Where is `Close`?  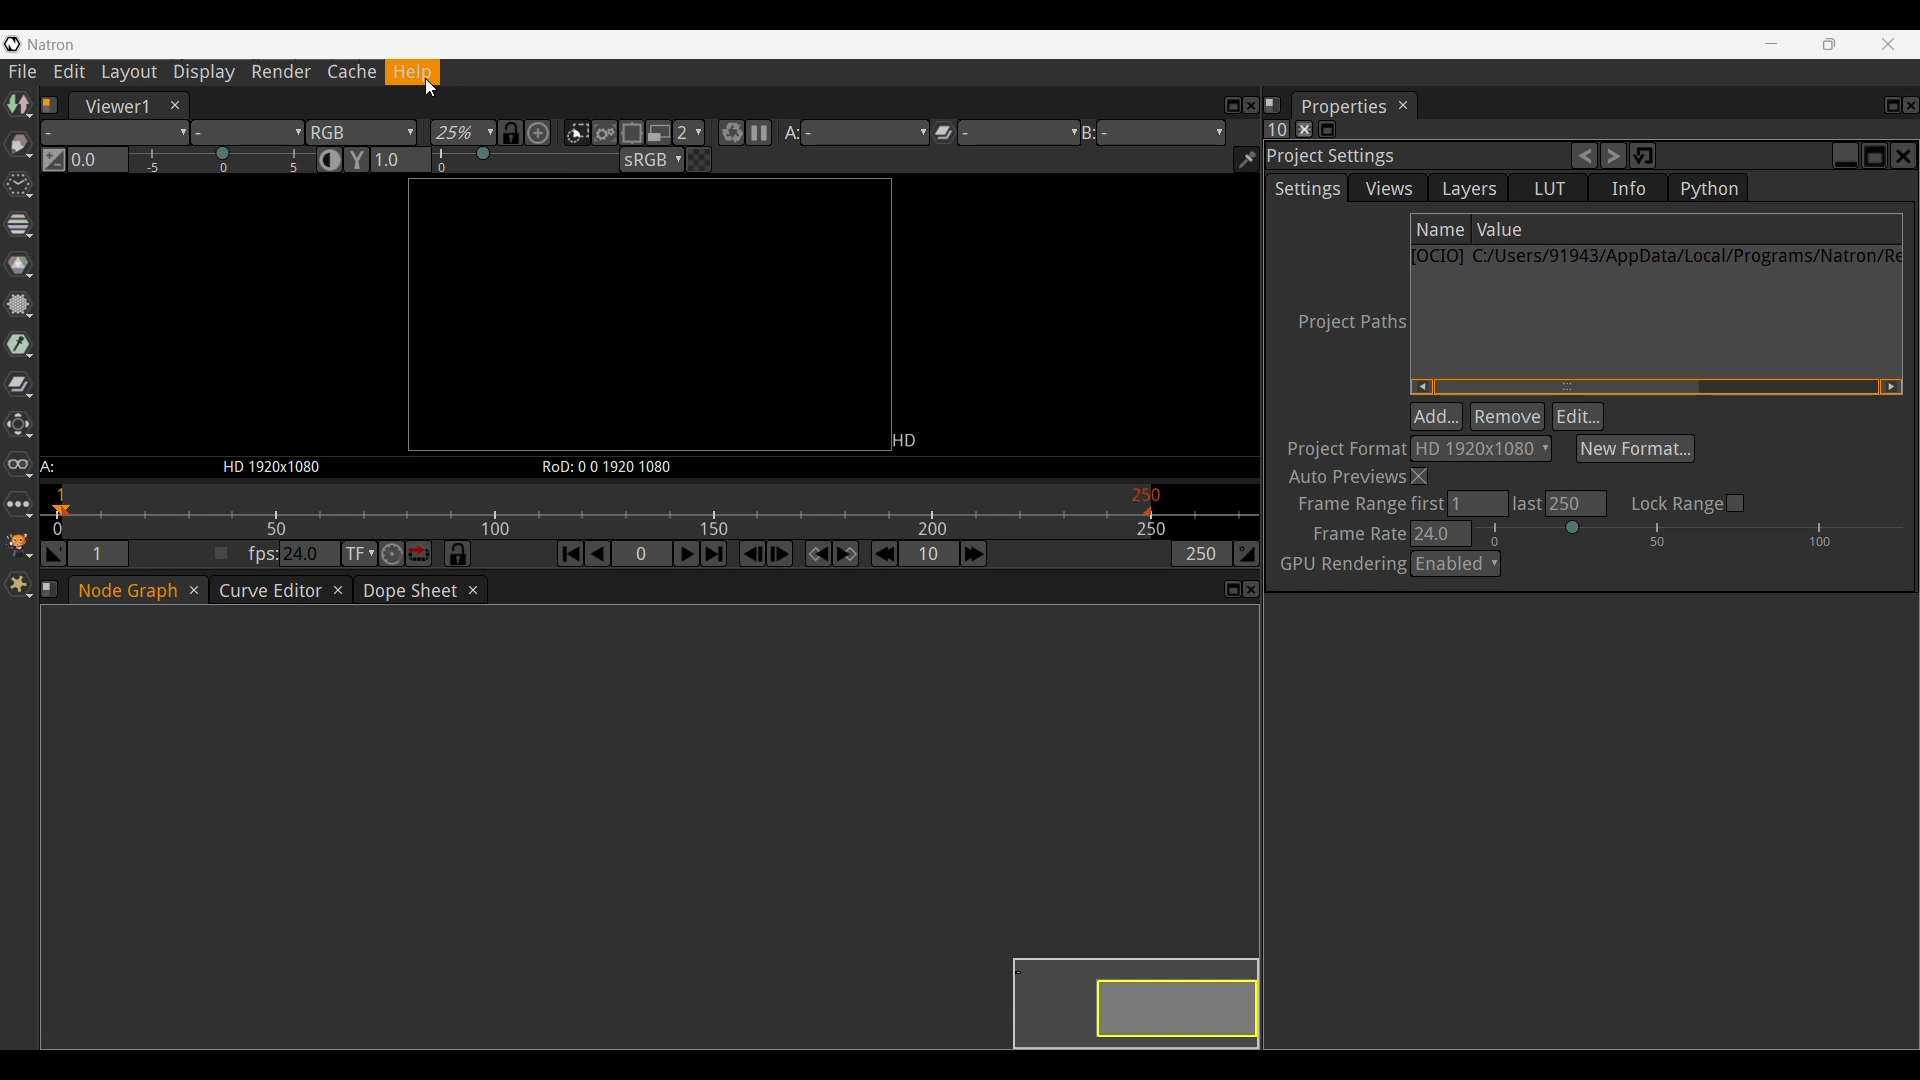
Close is located at coordinates (1423, 477).